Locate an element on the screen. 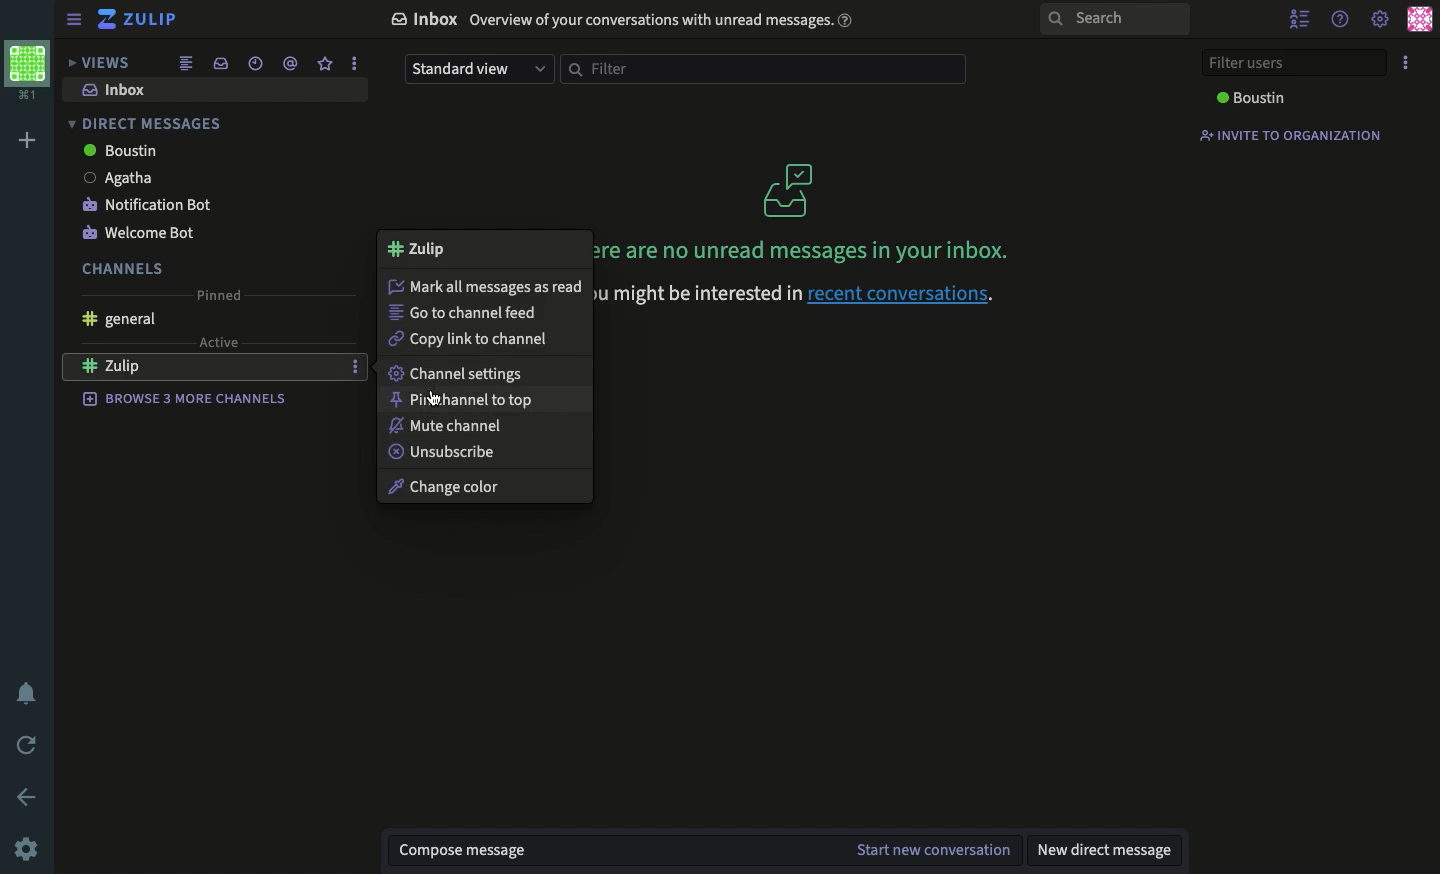 This screenshot has width=1440, height=874. start new conversation is located at coordinates (933, 850).